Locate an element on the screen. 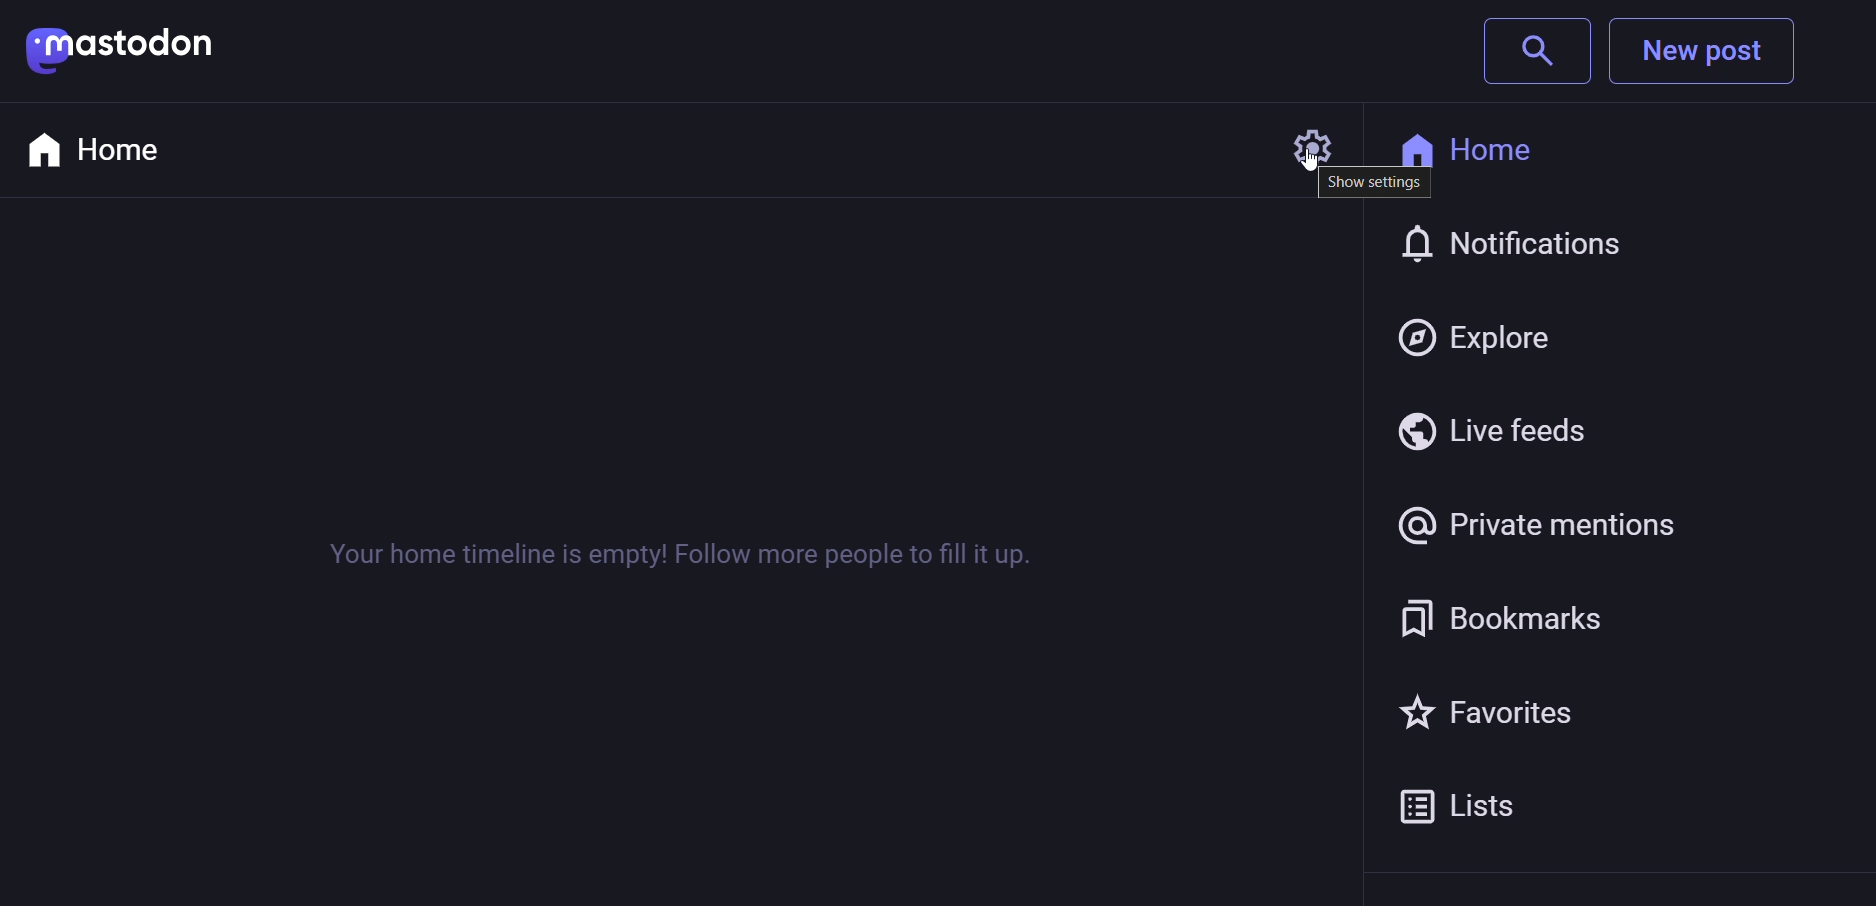 Image resolution: width=1876 pixels, height=906 pixels. show setting is located at coordinates (1372, 184).